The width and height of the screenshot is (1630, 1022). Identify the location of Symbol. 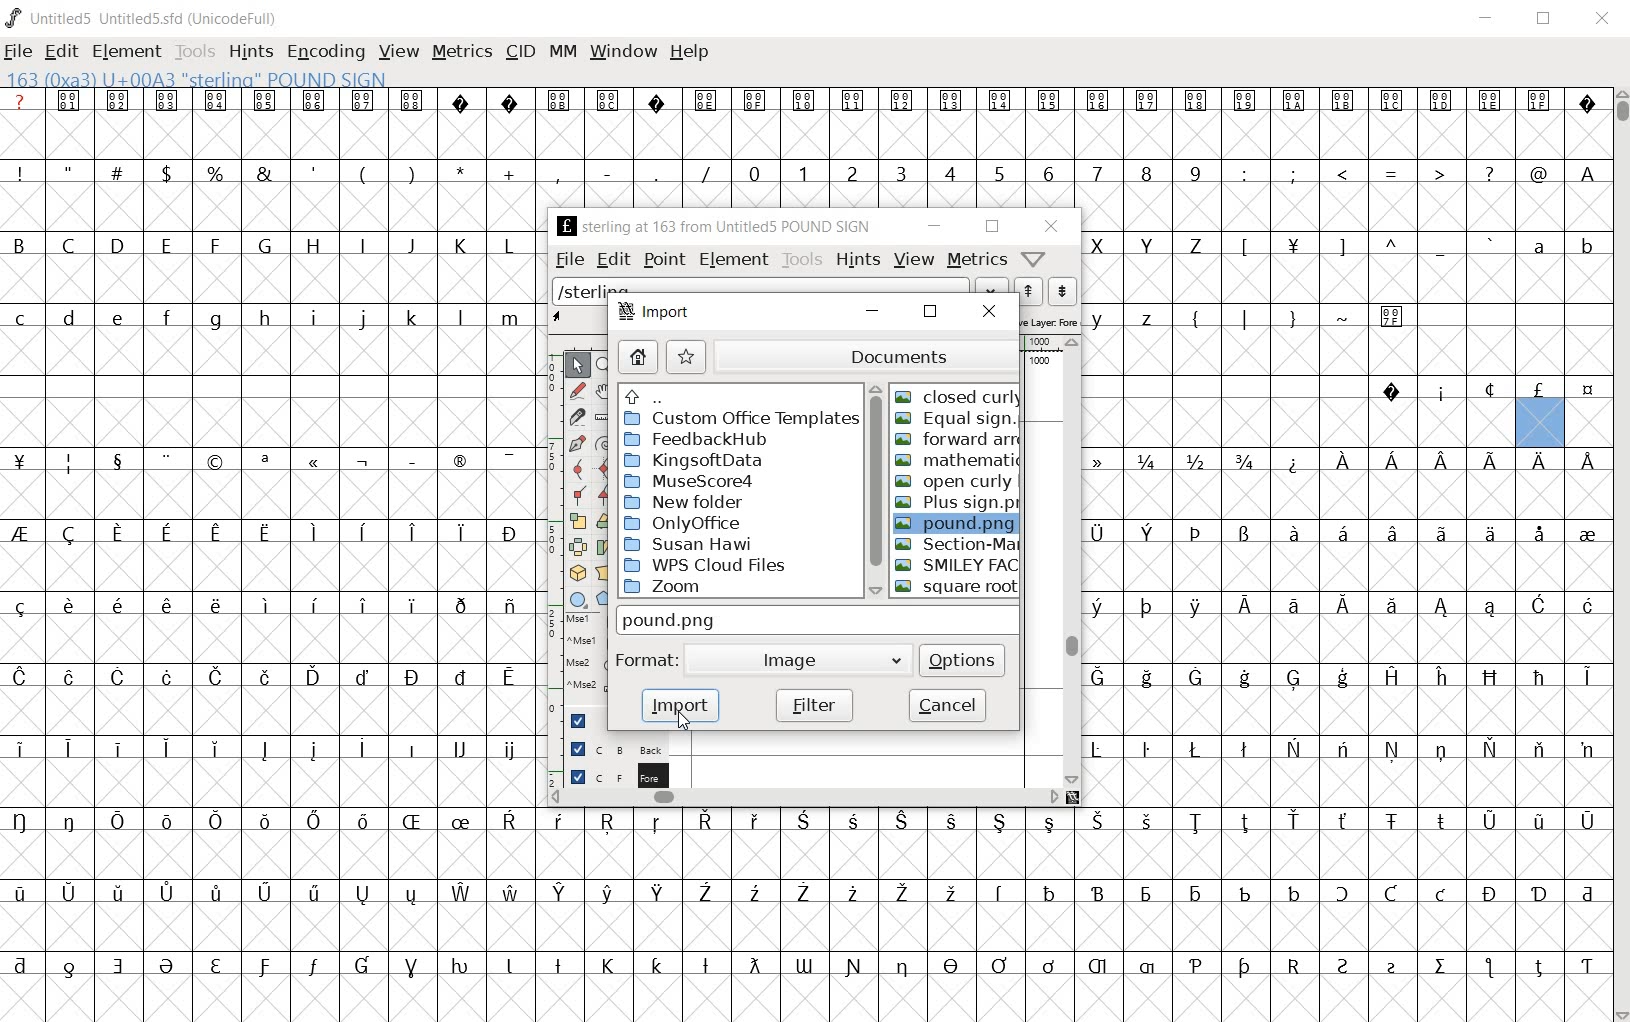
(1442, 968).